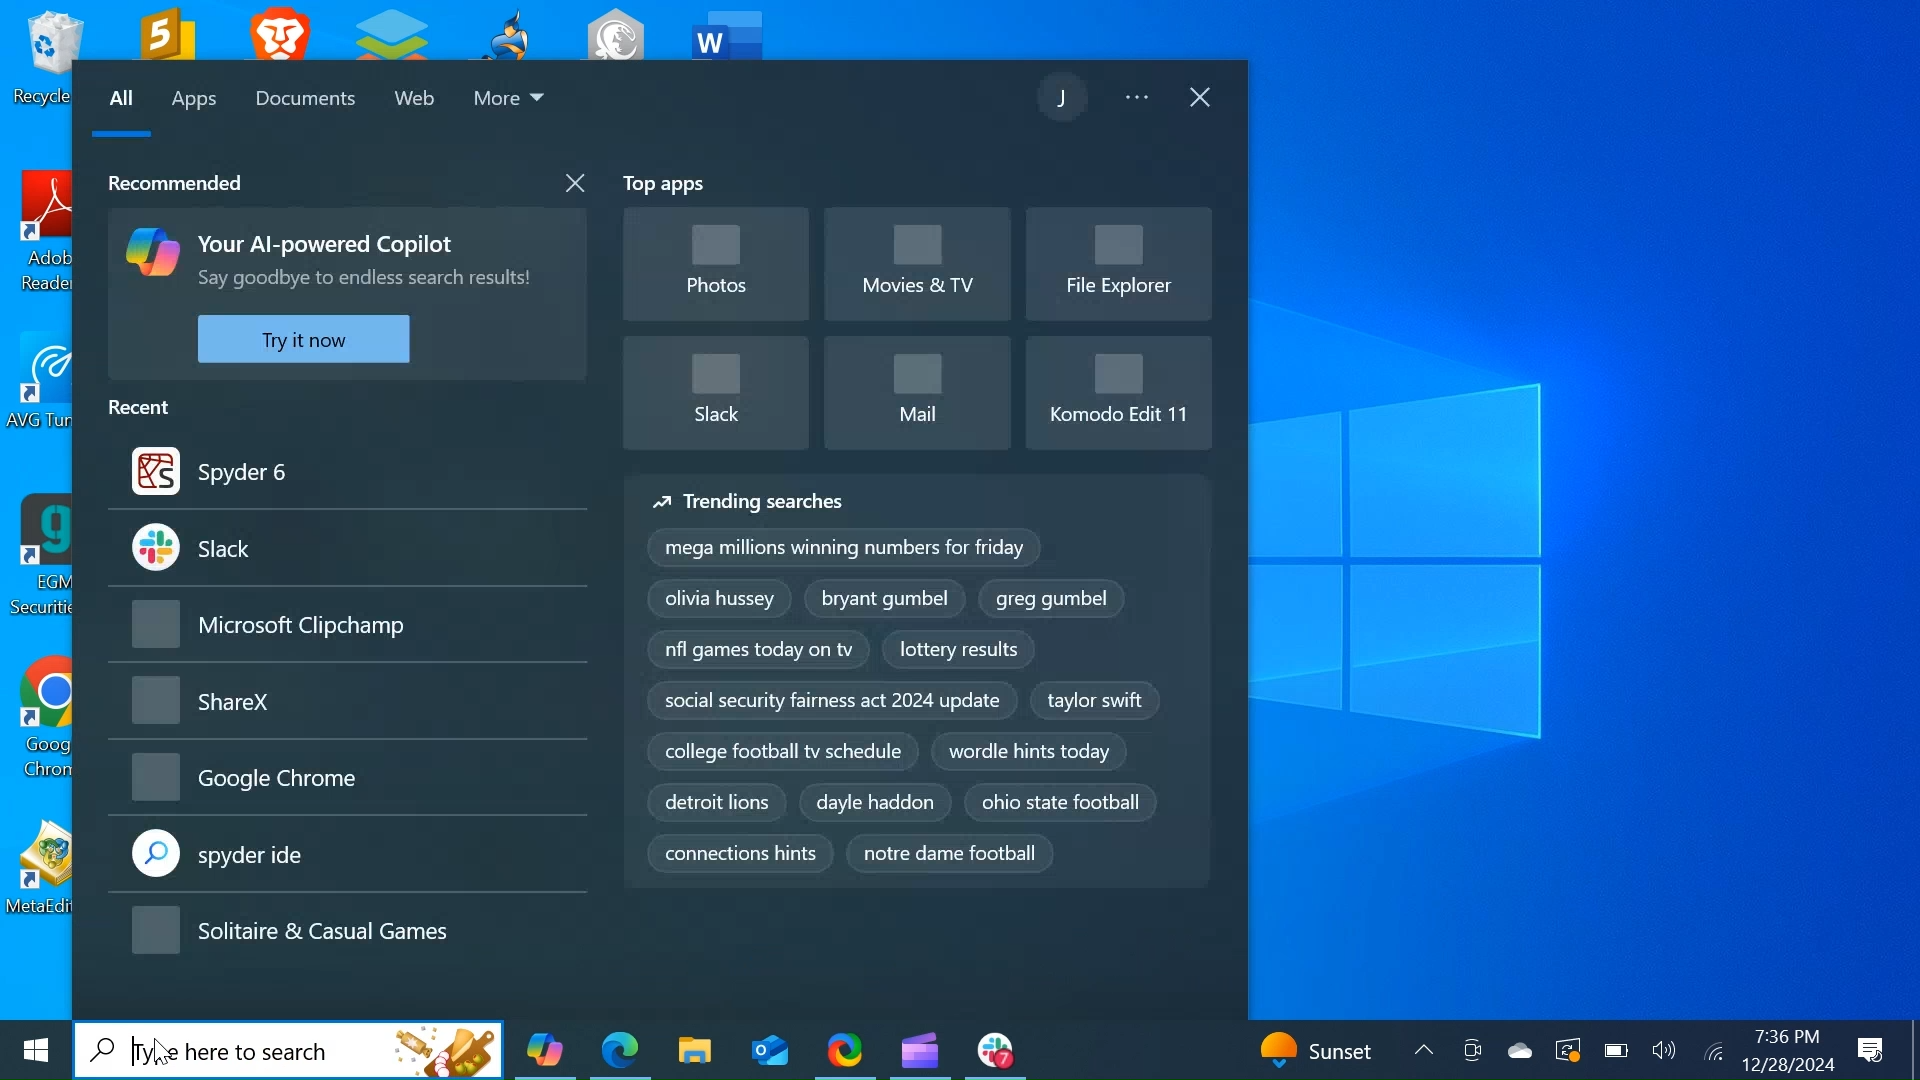 Image resolution: width=1920 pixels, height=1080 pixels. Describe the element at coordinates (172, 181) in the screenshot. I see `Recommended` at that location.